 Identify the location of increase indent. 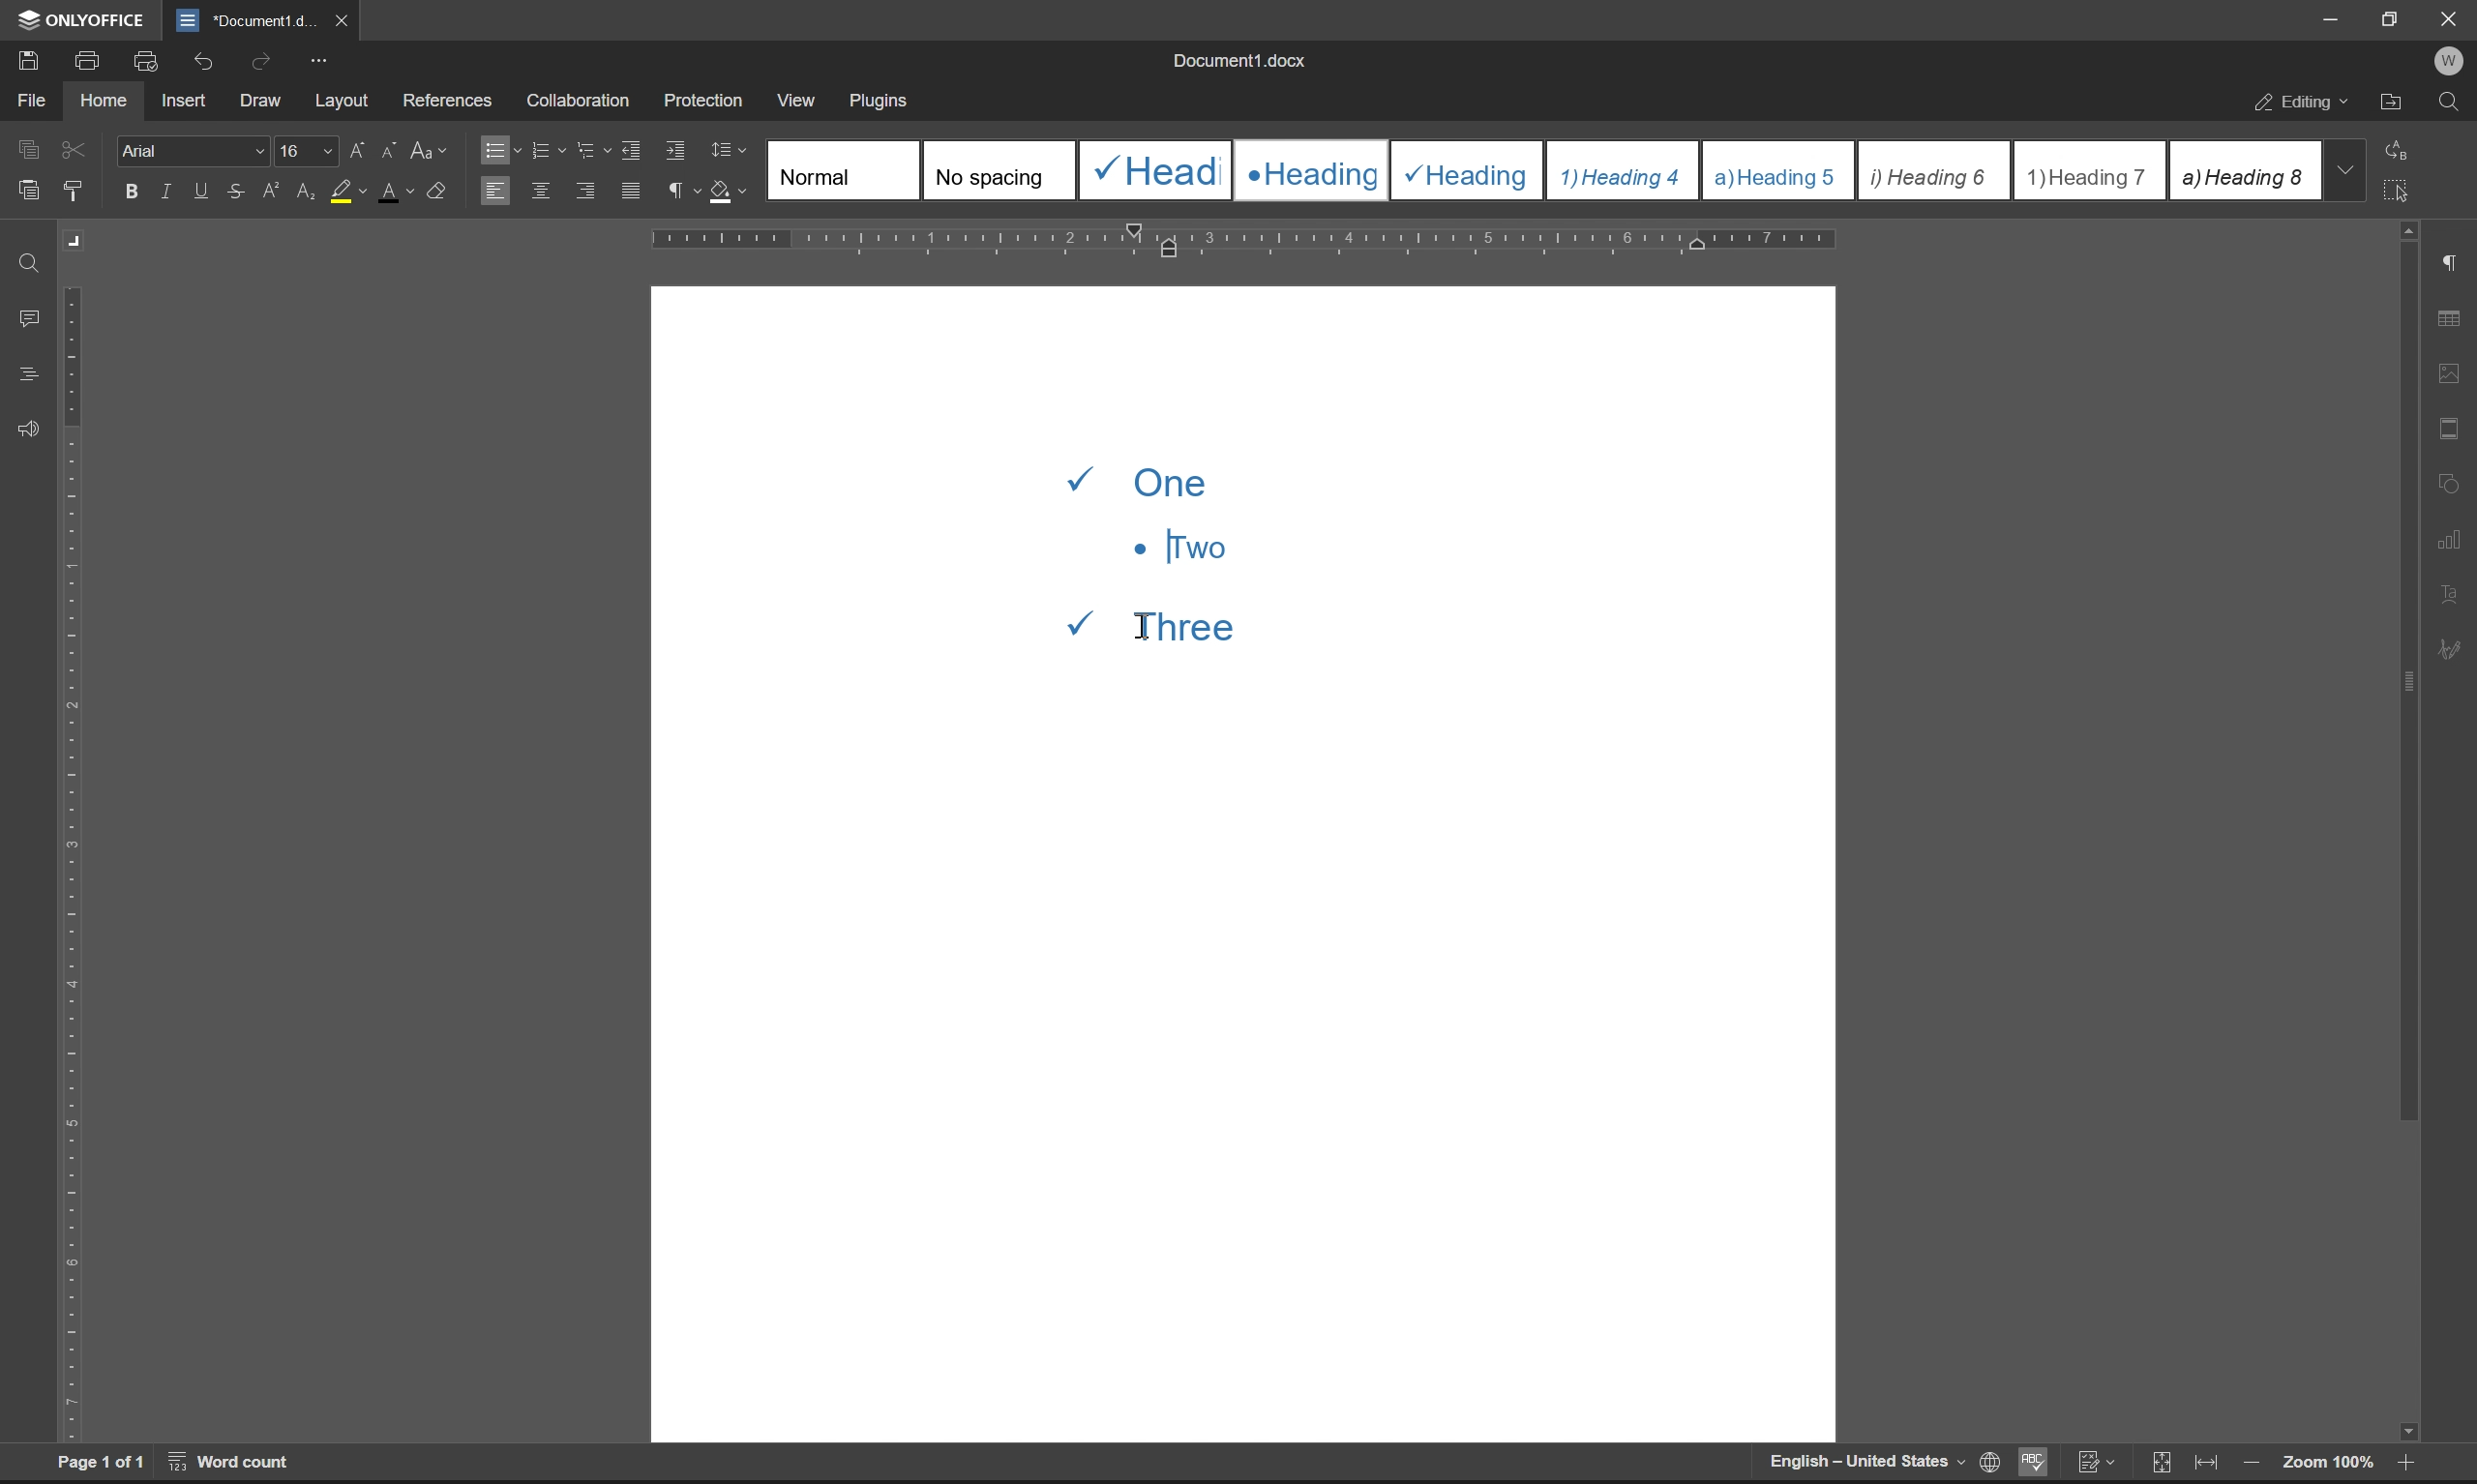
(677, 151).